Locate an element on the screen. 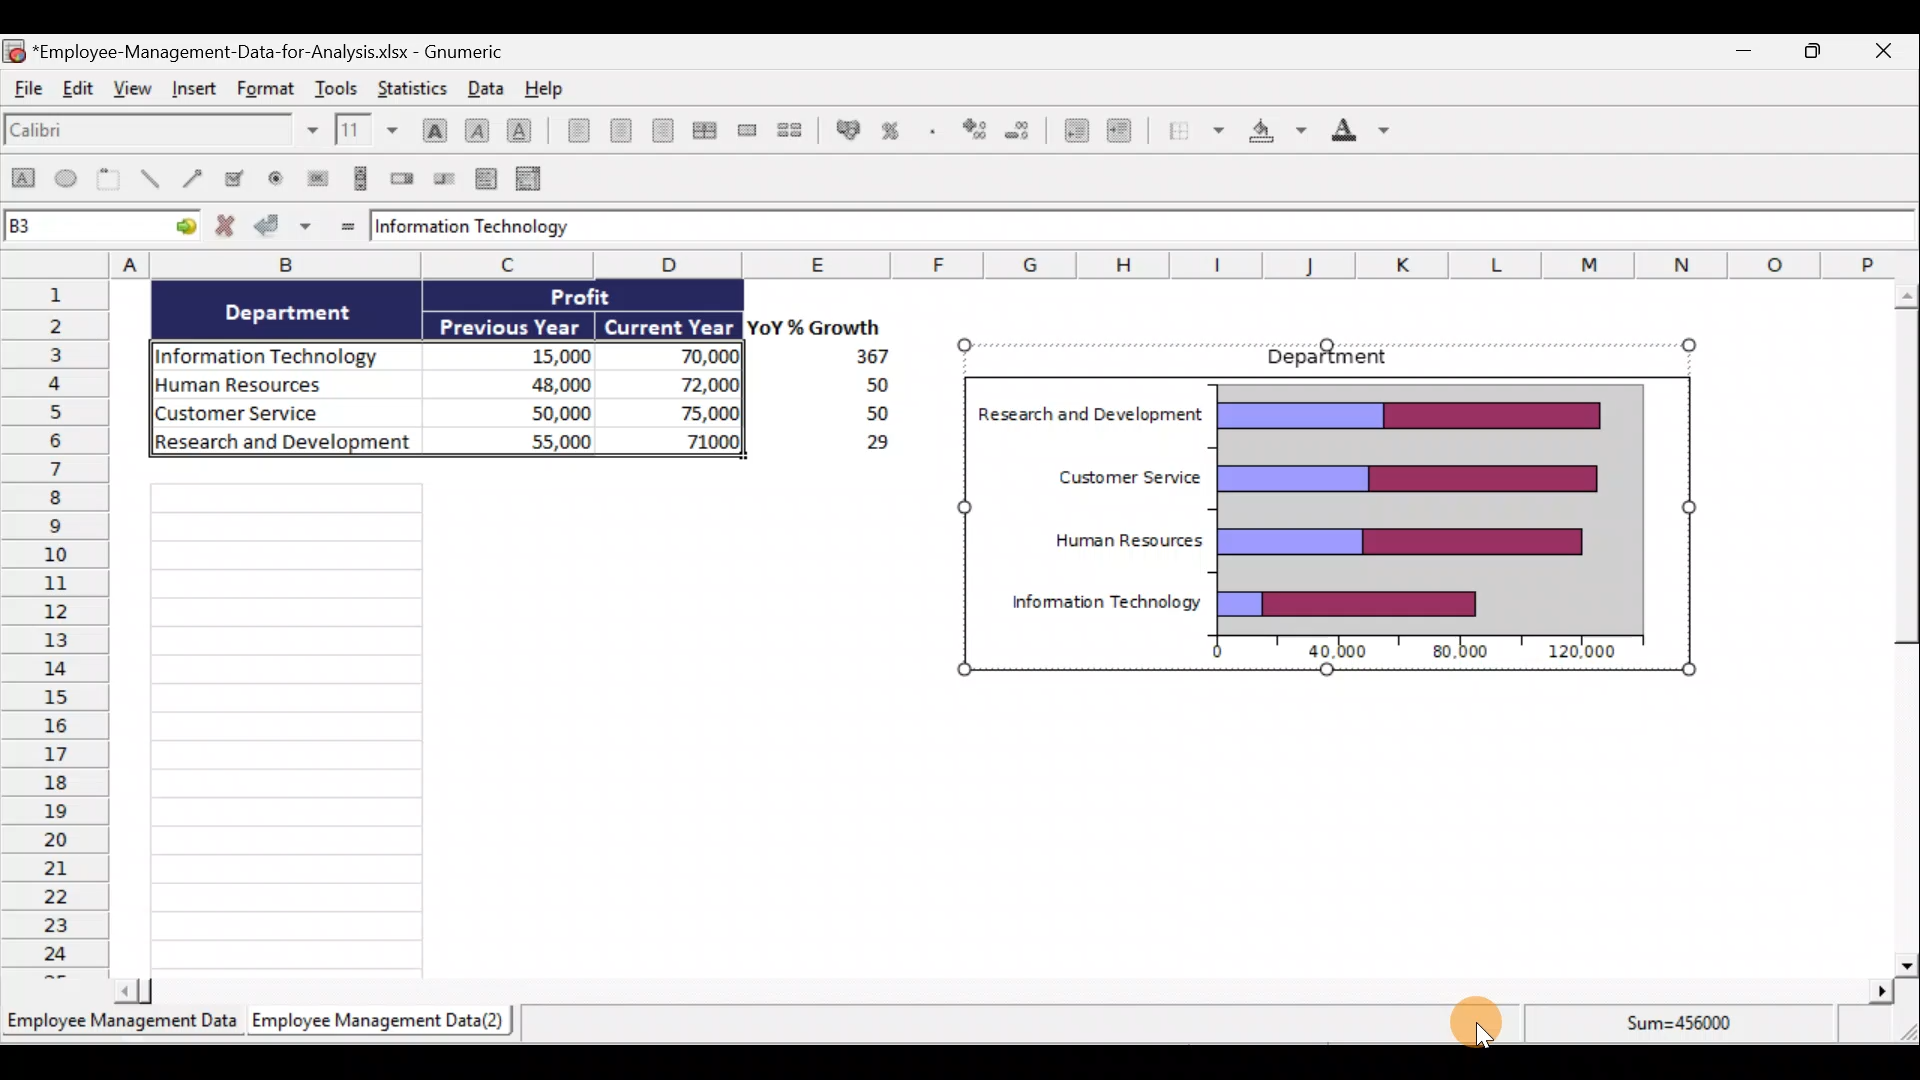  Create a checkbox is located at coordinates (243, 178).